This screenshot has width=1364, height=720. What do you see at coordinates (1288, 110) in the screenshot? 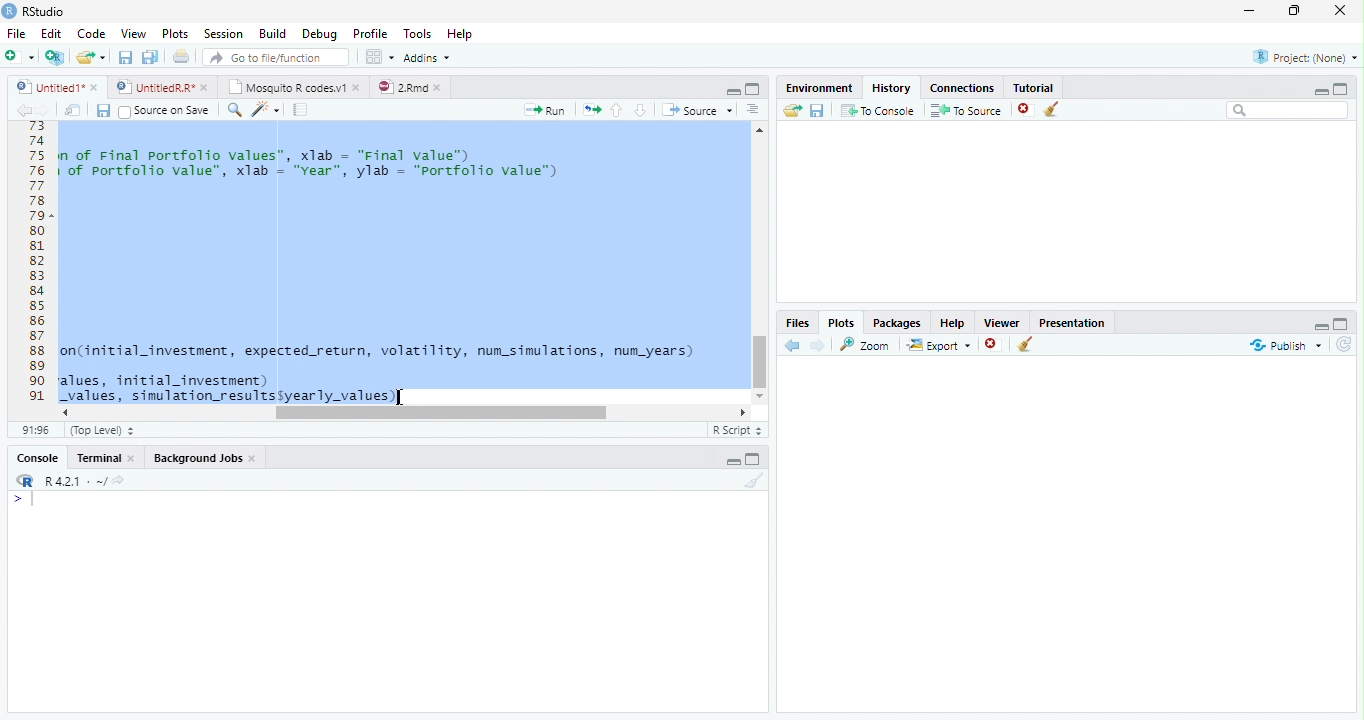
I see `Search` at bounding box center [1288, 110].